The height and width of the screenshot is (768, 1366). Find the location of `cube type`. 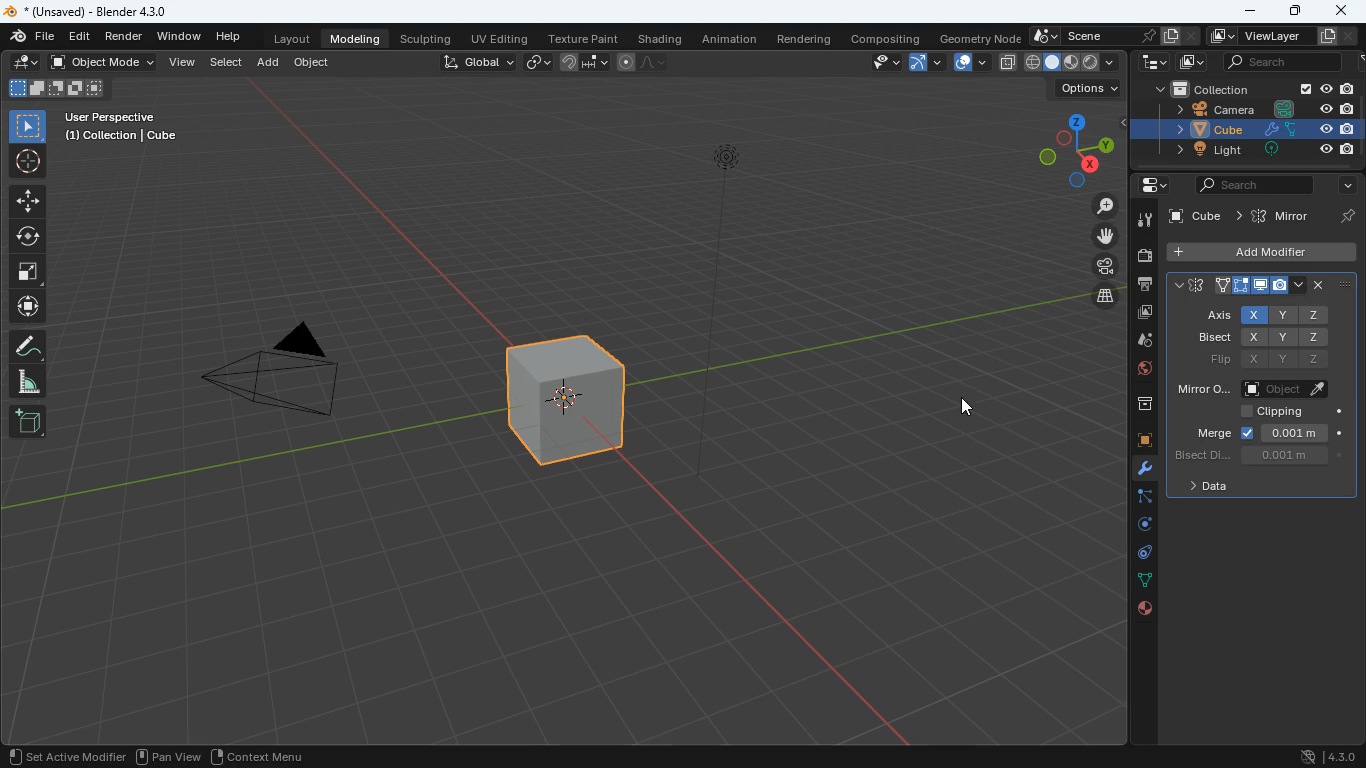

cube type is located at coordinates (1073, 63).